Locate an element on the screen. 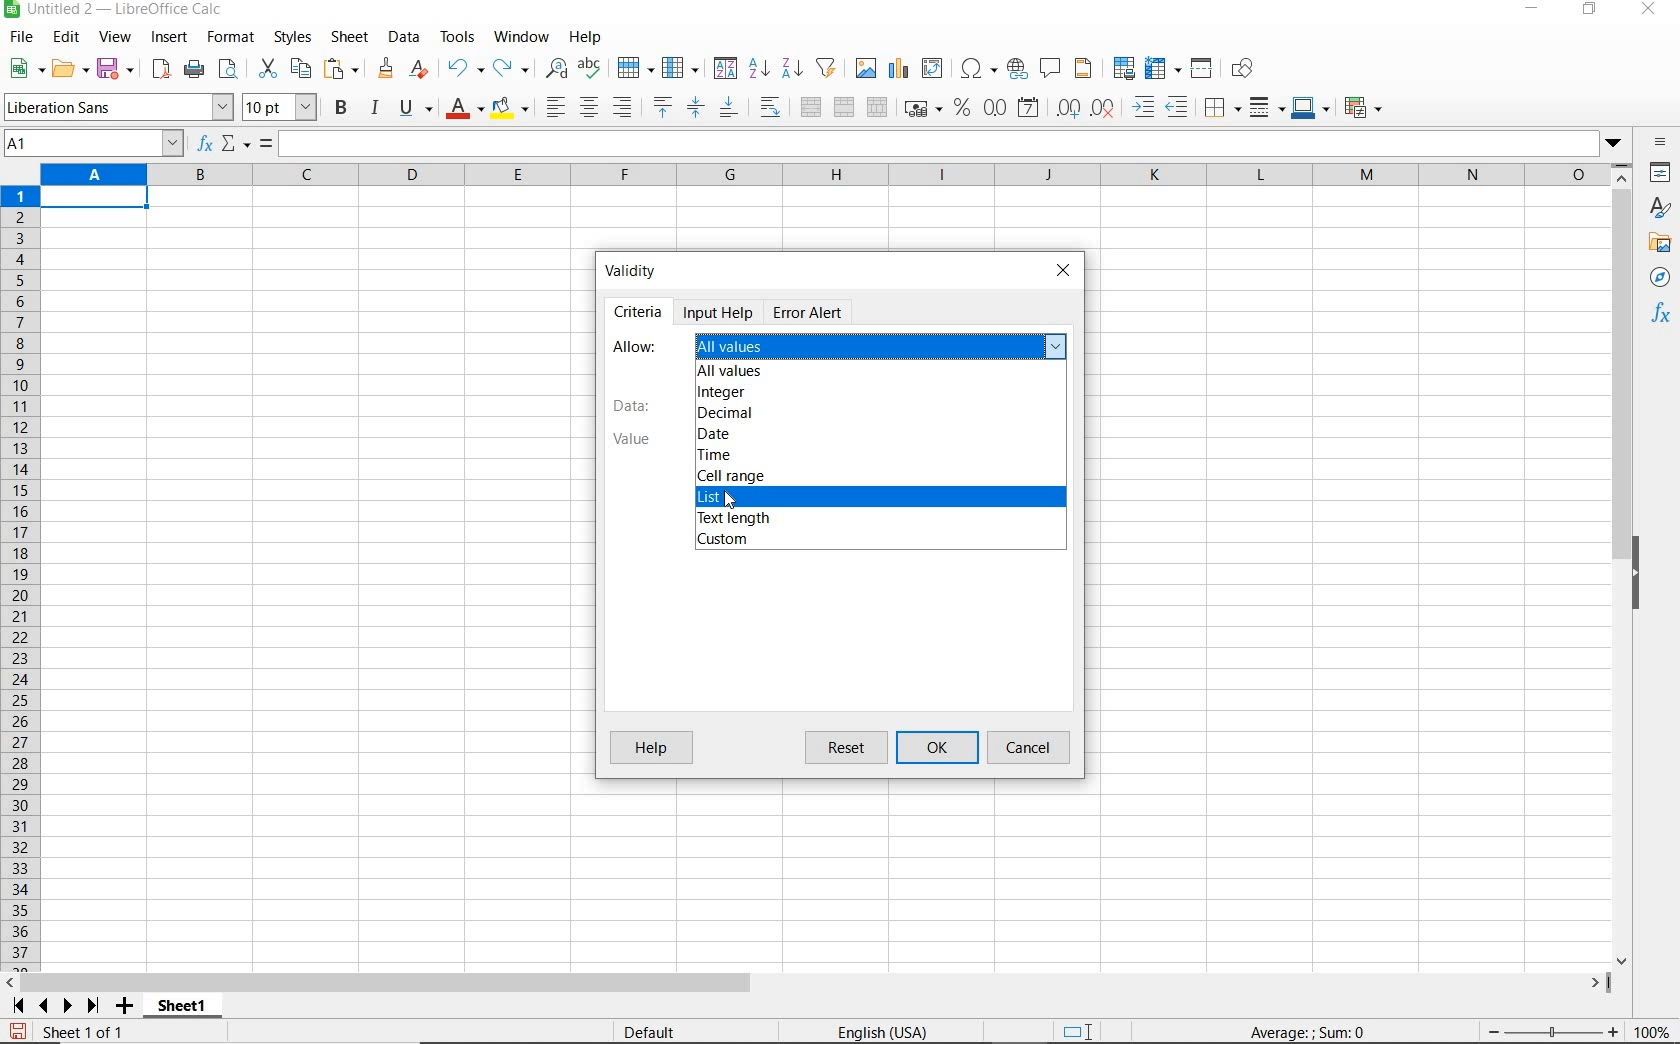  file is located at coordinates (18, 40).